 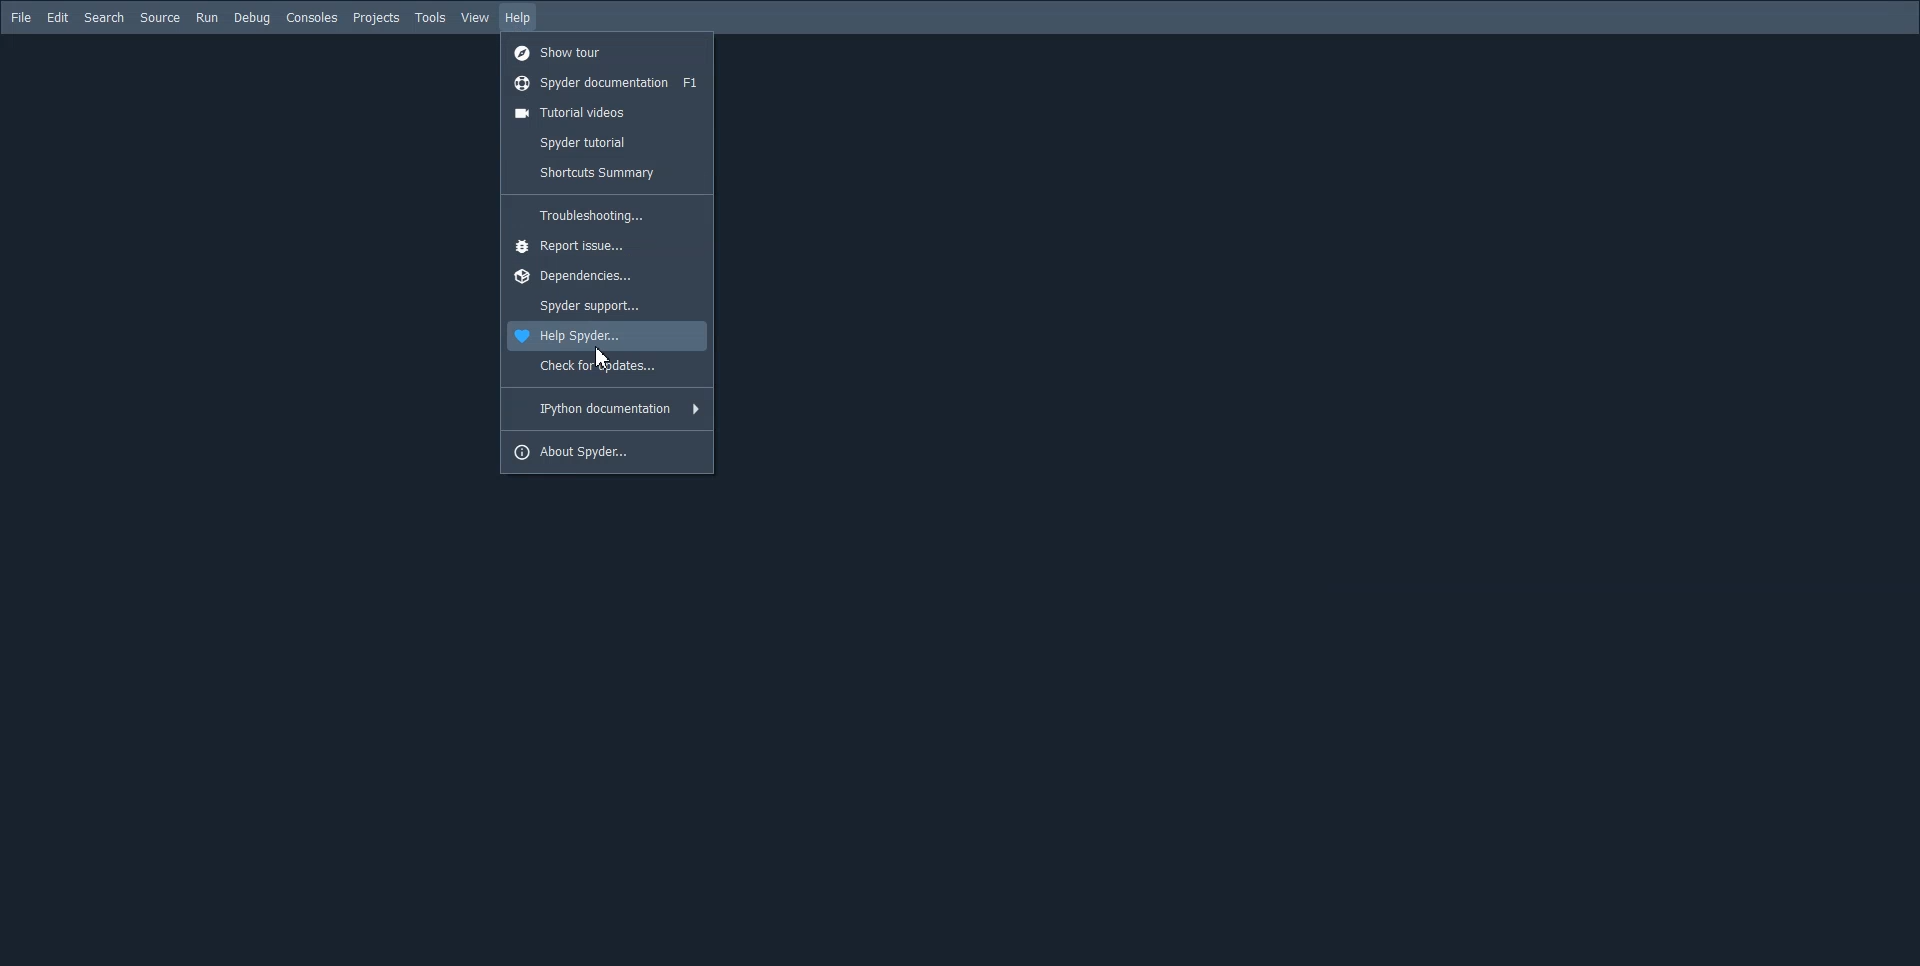 What do you see at coordinates (160, 18) in the screenshot?
I see `Source` at bounding box center [160, 18].